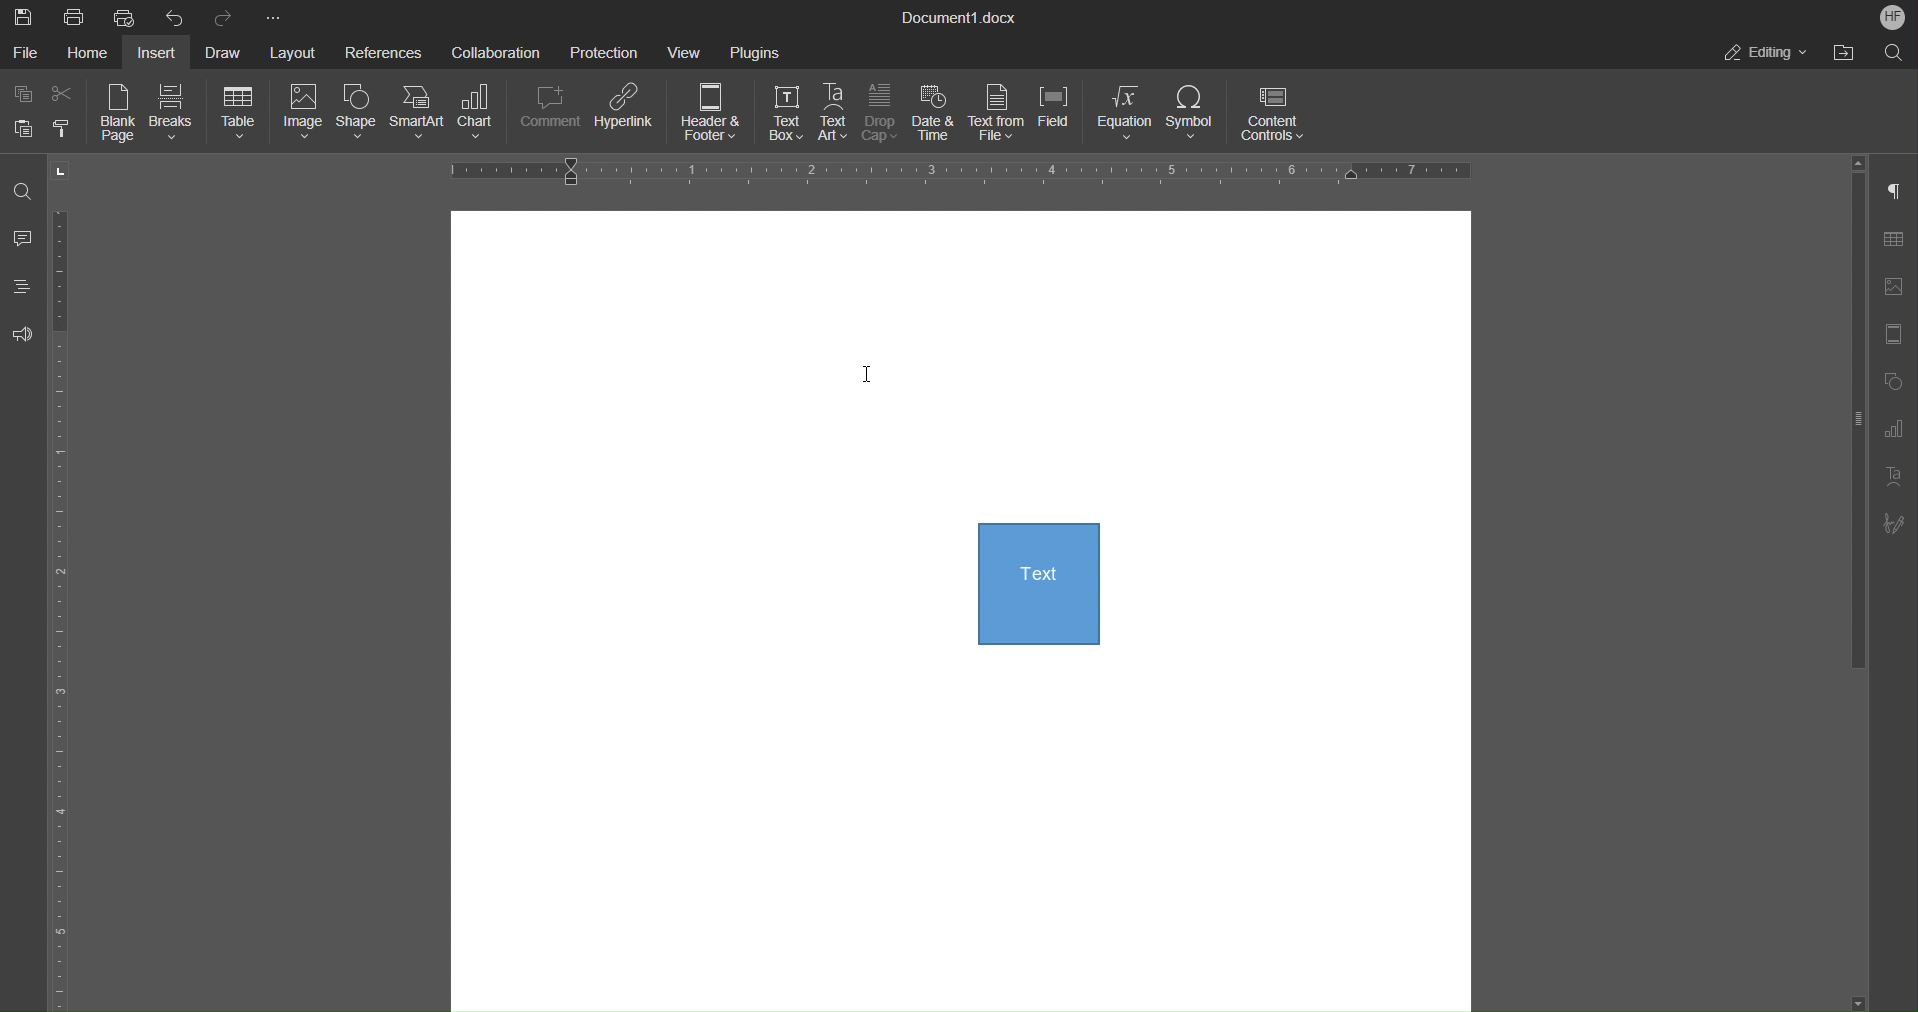 The height and width of the screenshot is (1012, 1918). Describe the element at coordinates (713, 115) in the screenshot. I see `Header & Footer` at that location.